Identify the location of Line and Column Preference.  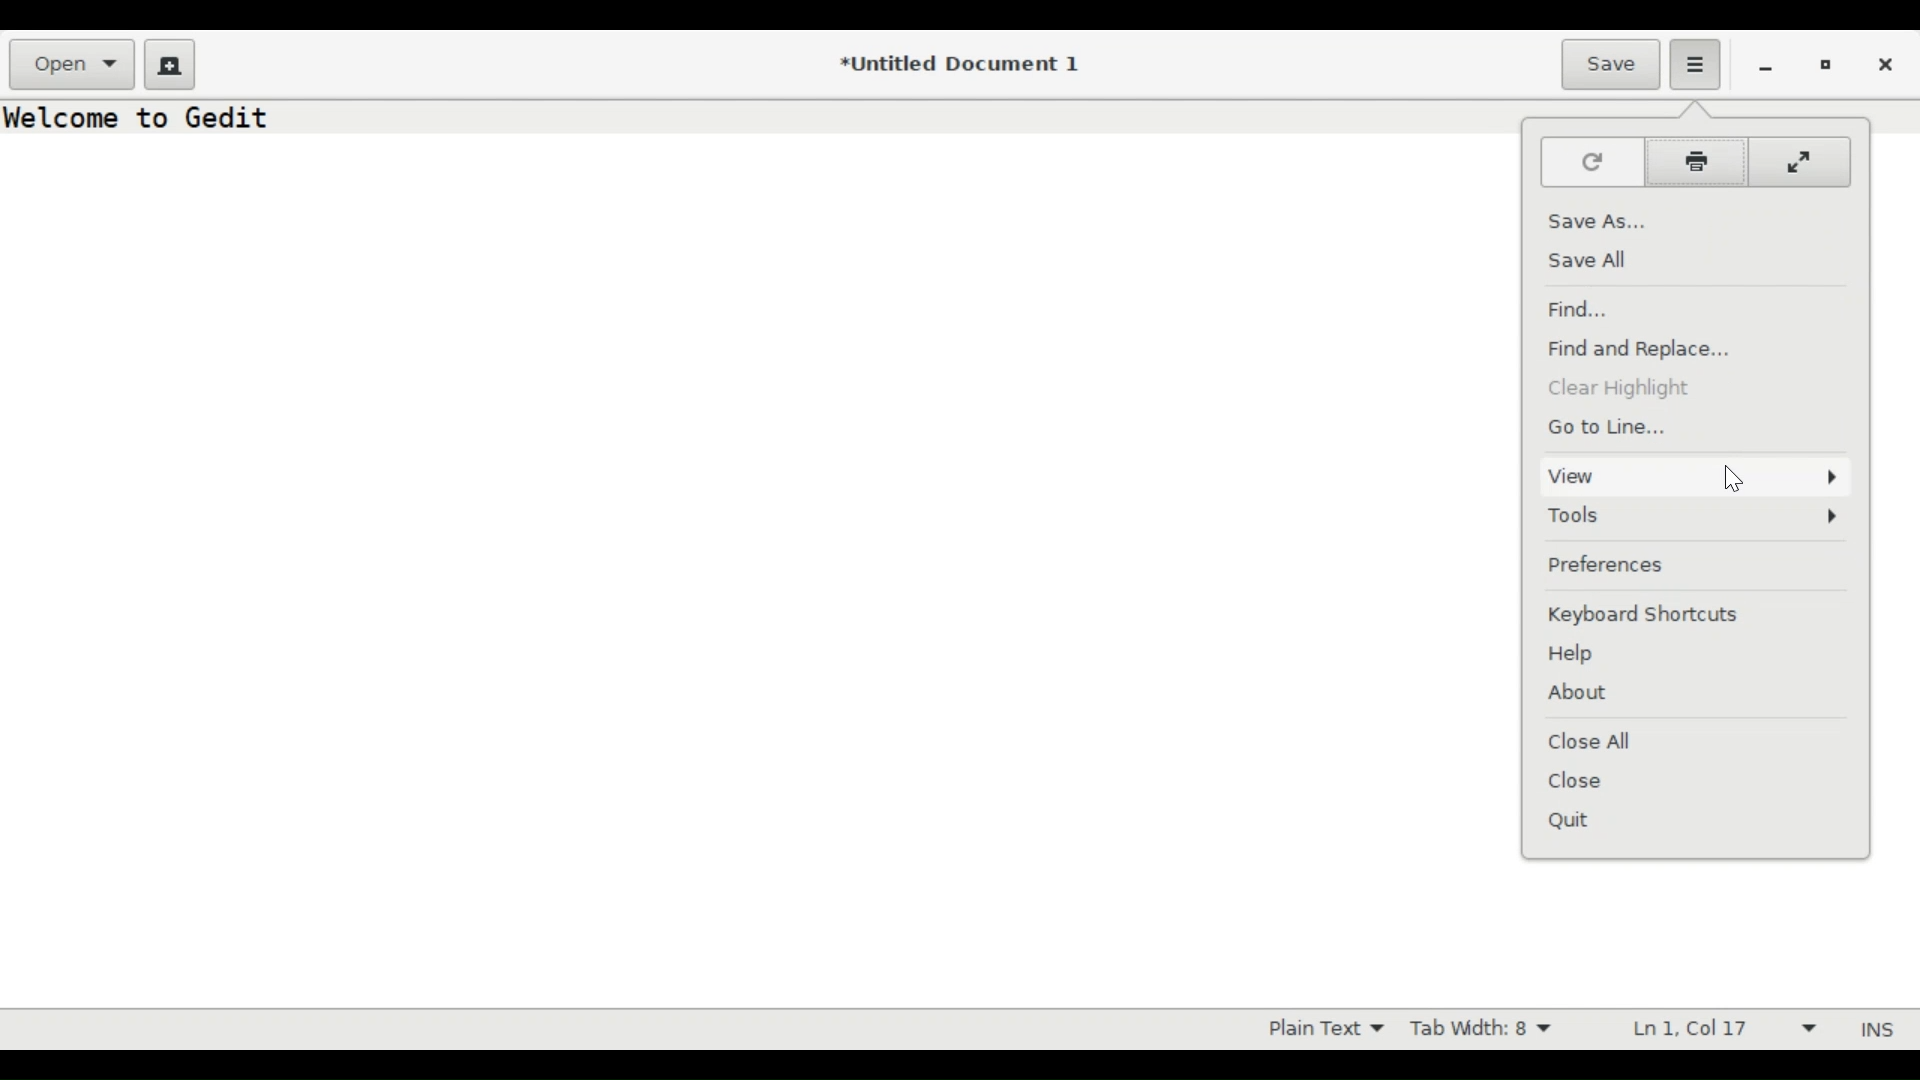
(1717, 1030).